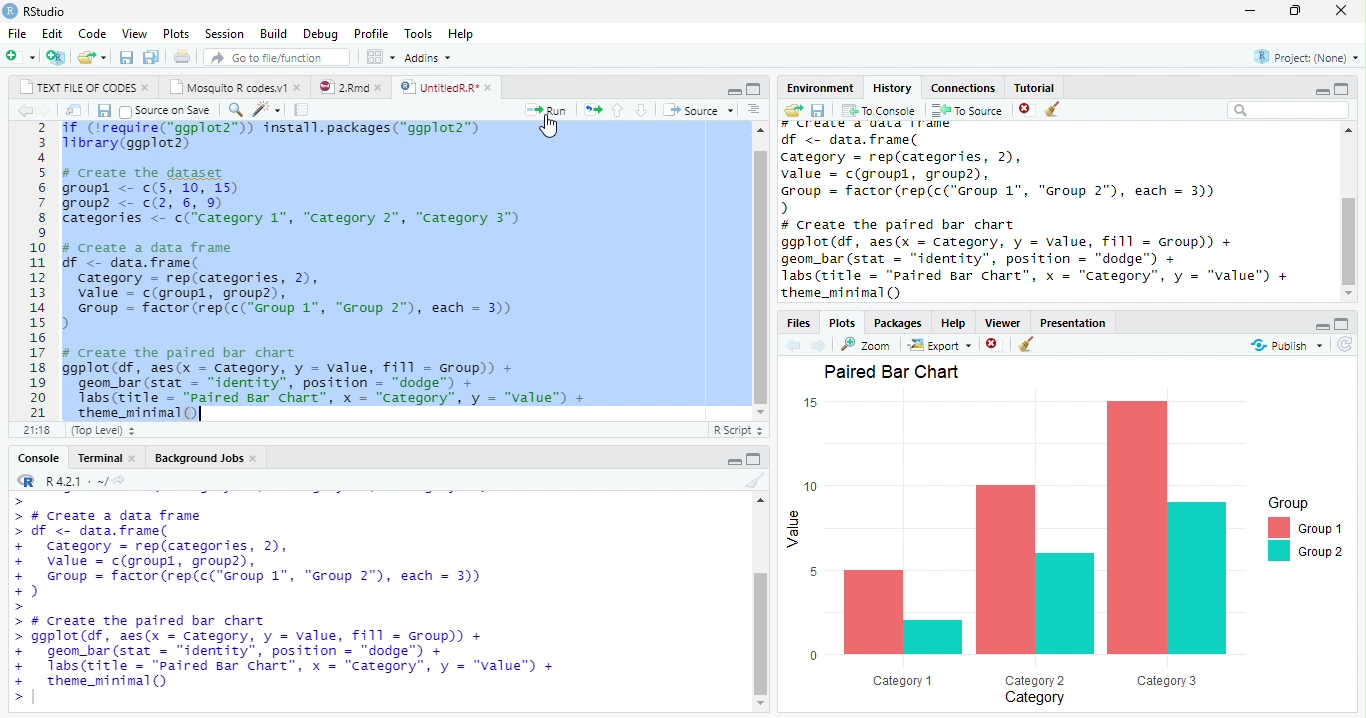  What do you see at coordinates (305, 110) in the screenshot?
I see `compile report` at bounding box center [305, 110].